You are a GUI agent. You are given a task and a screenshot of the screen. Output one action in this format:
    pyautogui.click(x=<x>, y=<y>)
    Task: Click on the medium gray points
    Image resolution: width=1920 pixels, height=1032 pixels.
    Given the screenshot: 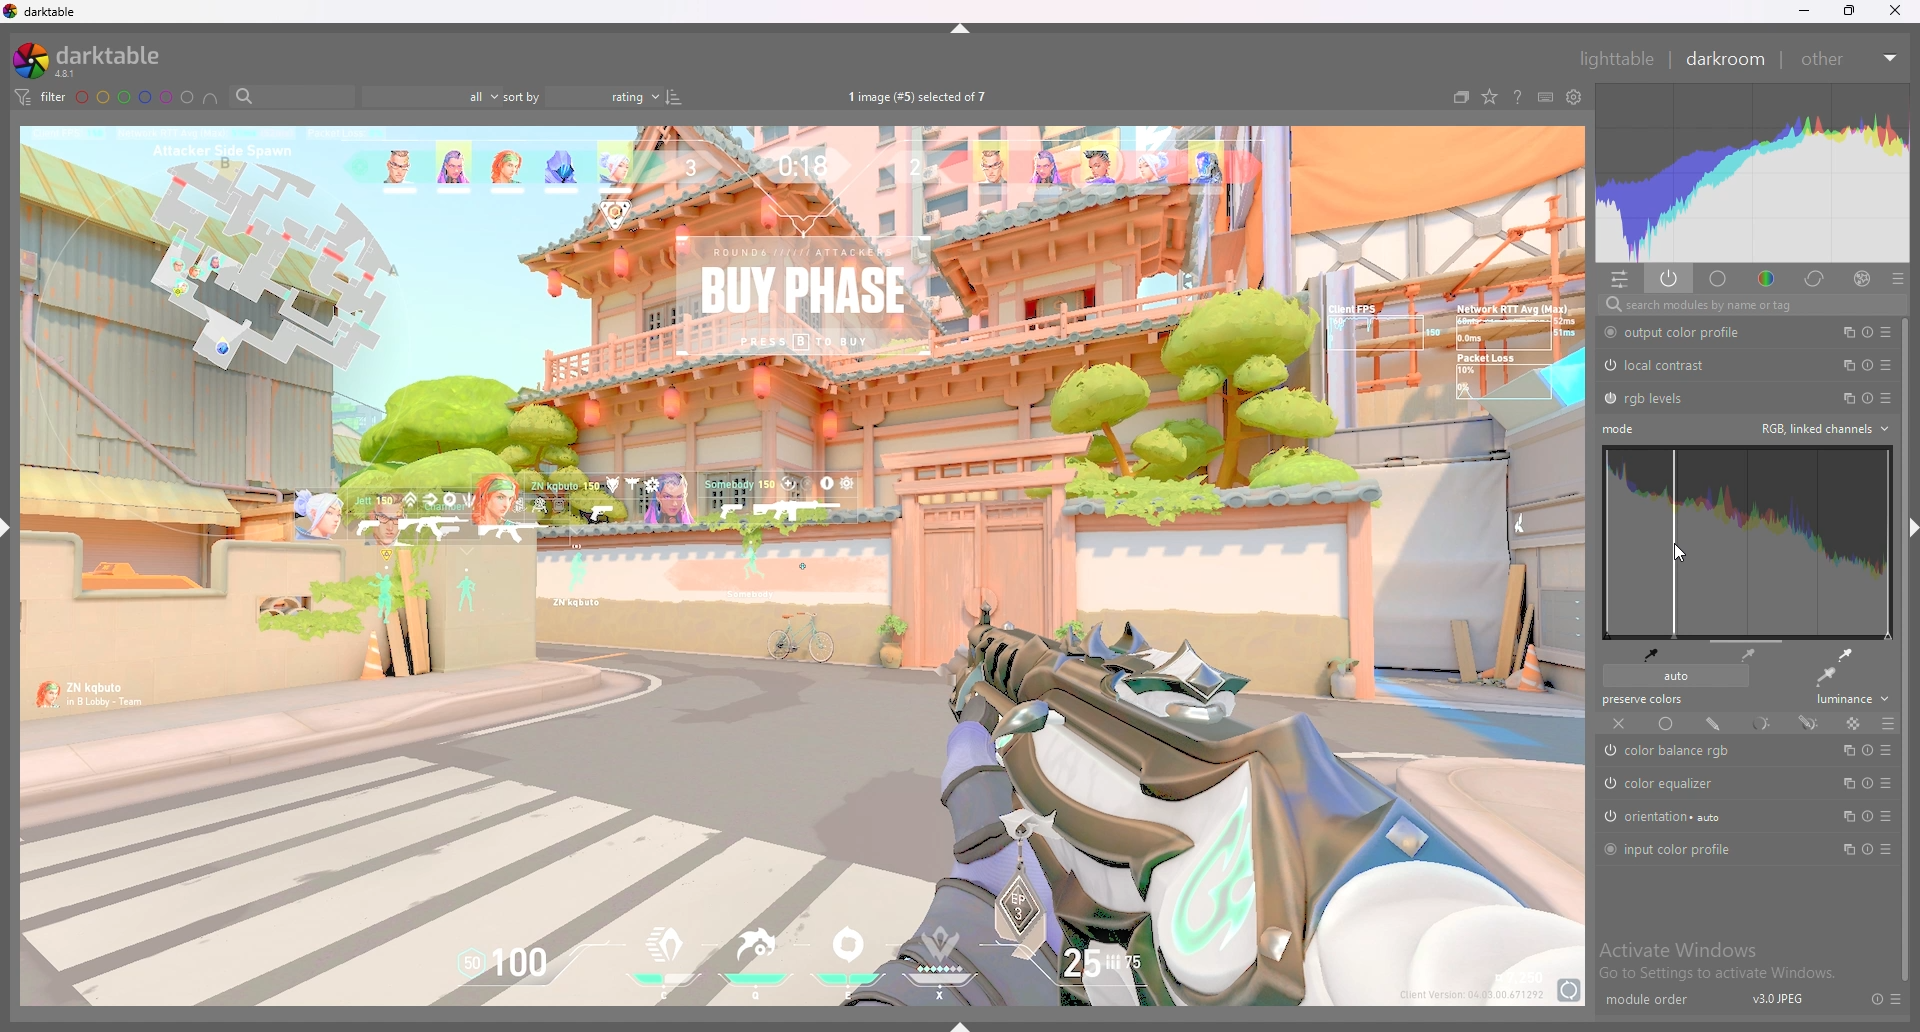 What is the action you would take?
    pyautogui.click(x=1750, y=654)
    